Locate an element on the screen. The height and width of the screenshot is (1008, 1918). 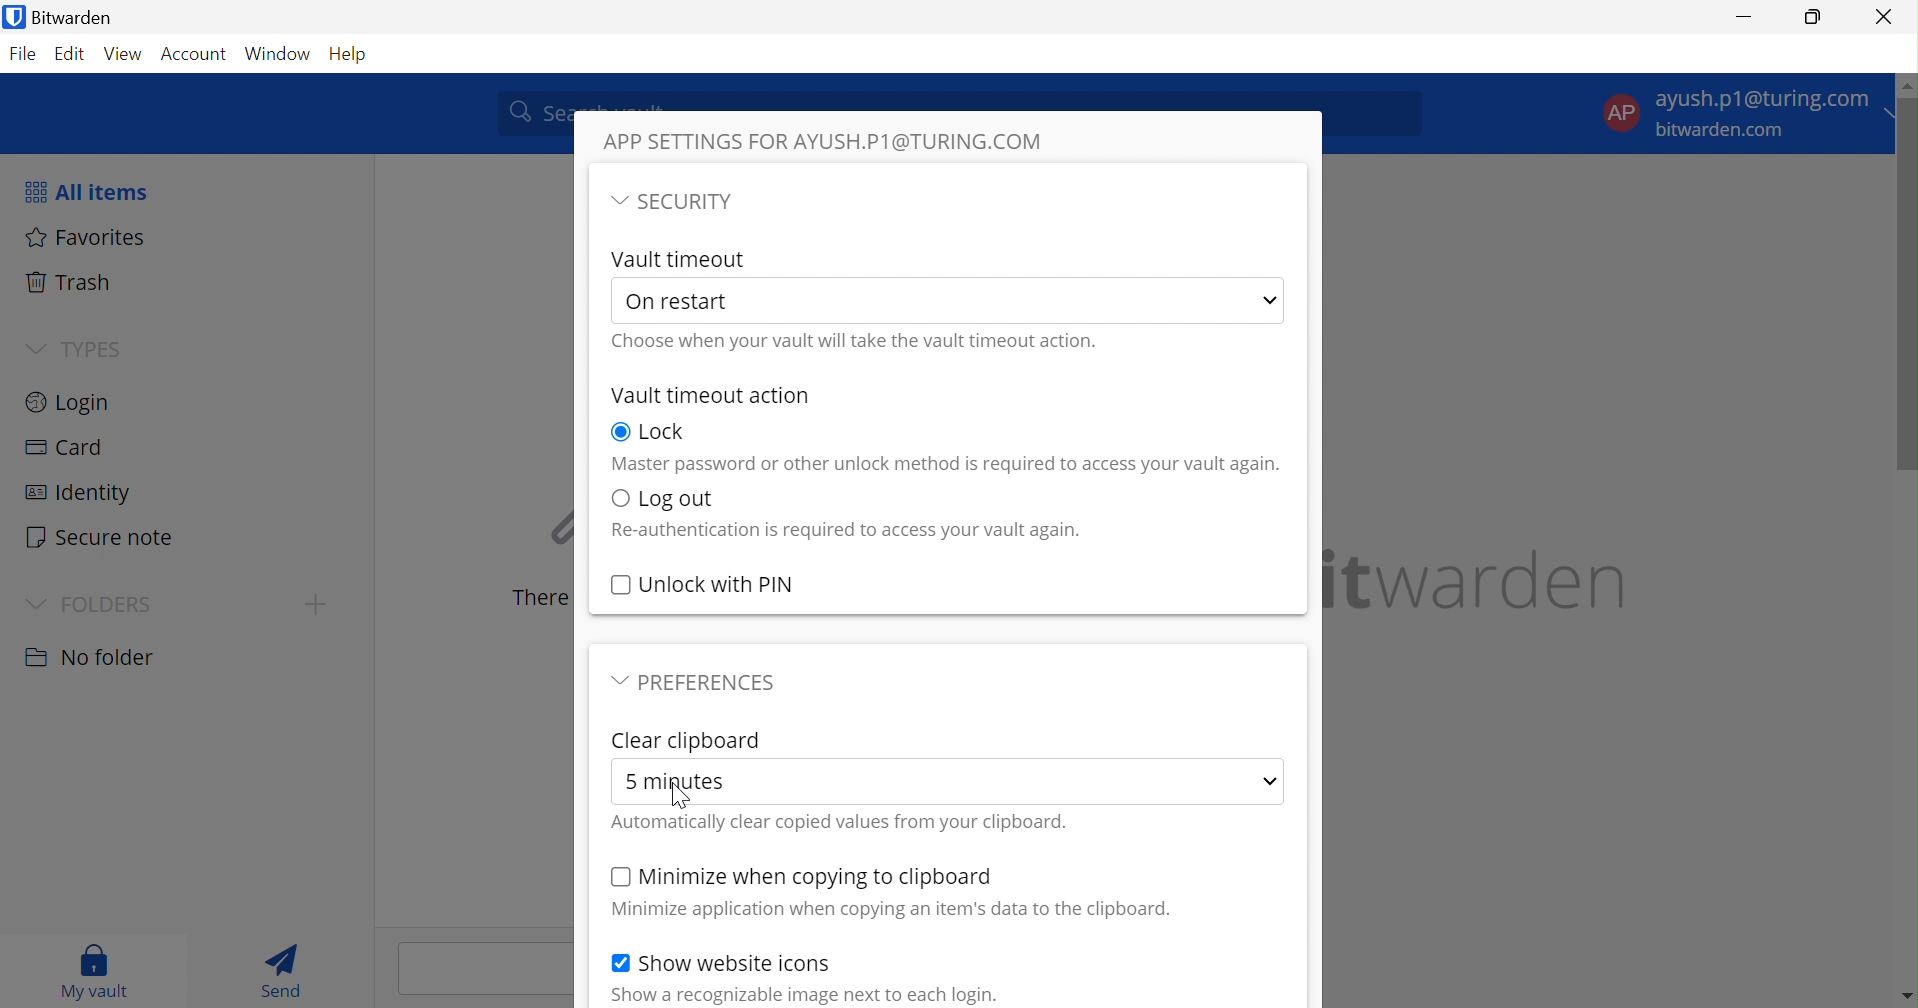
Trash is located at coordinates (74, 281).